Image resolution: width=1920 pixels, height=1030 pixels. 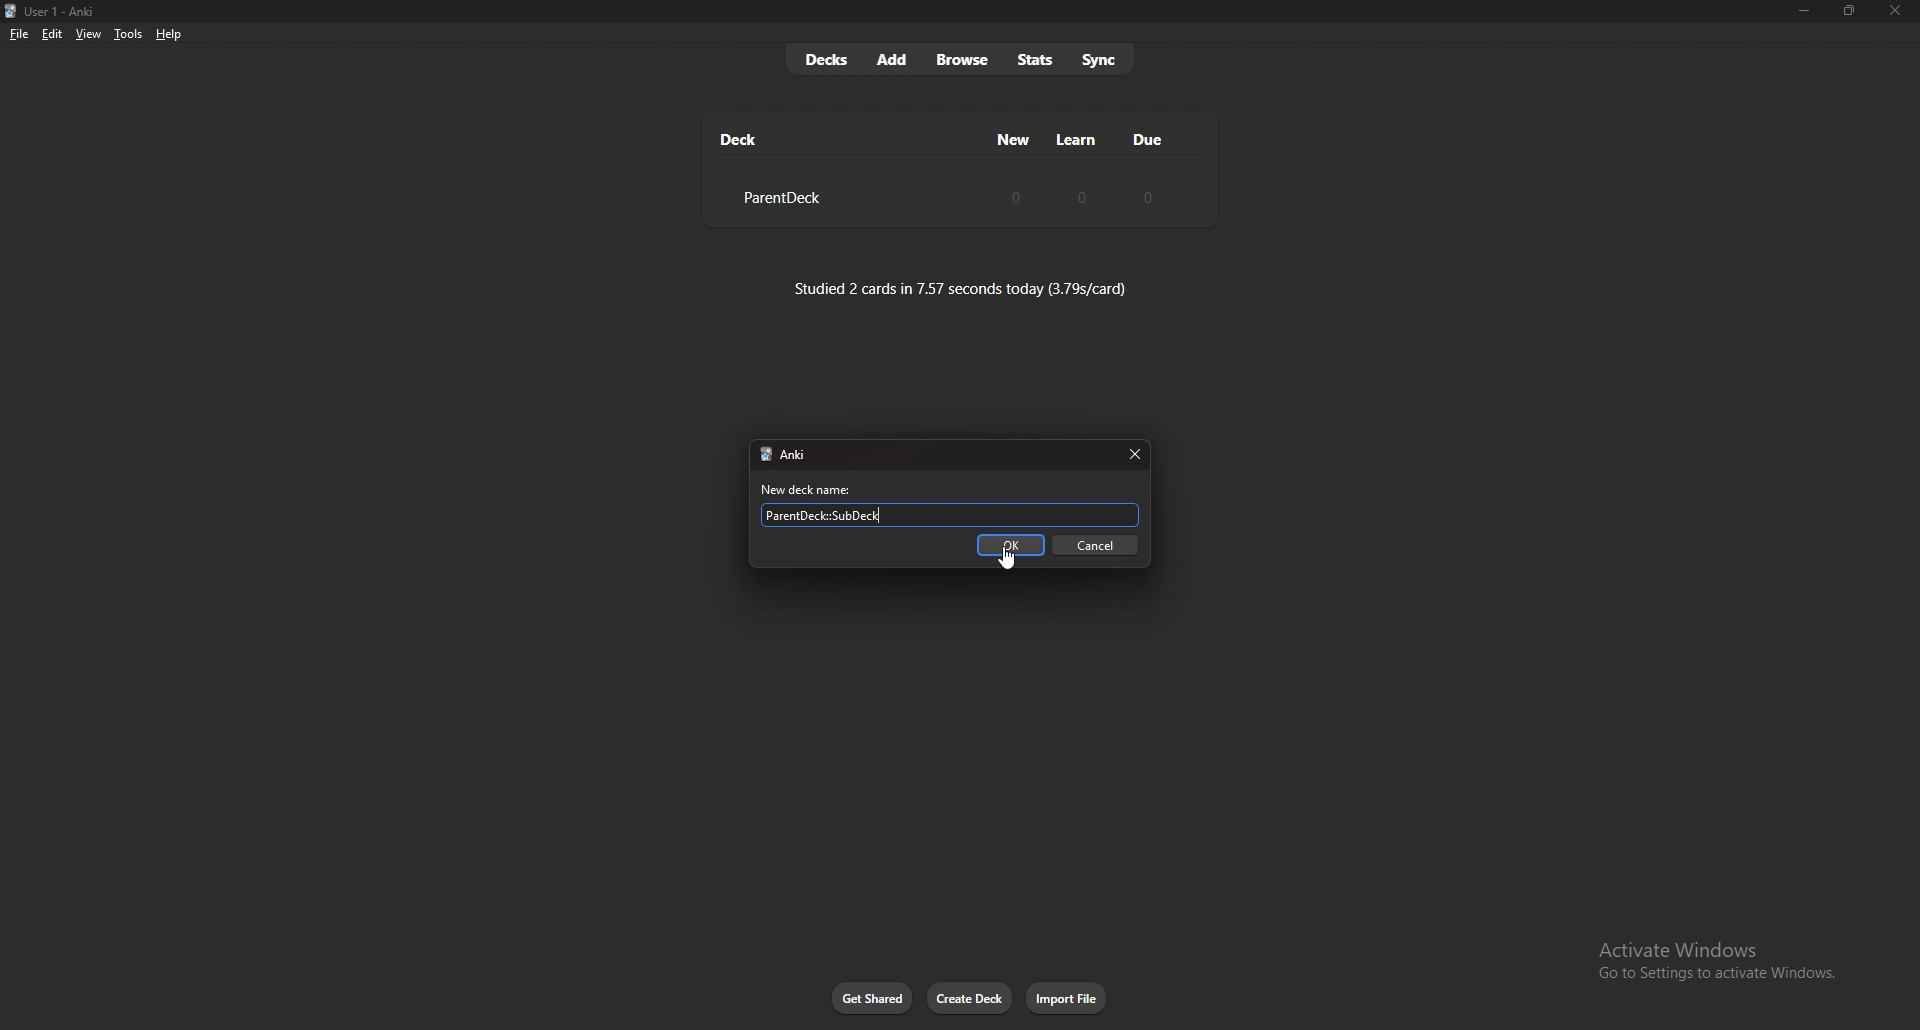 I want to click on get shared, so click(x=873, y=999).